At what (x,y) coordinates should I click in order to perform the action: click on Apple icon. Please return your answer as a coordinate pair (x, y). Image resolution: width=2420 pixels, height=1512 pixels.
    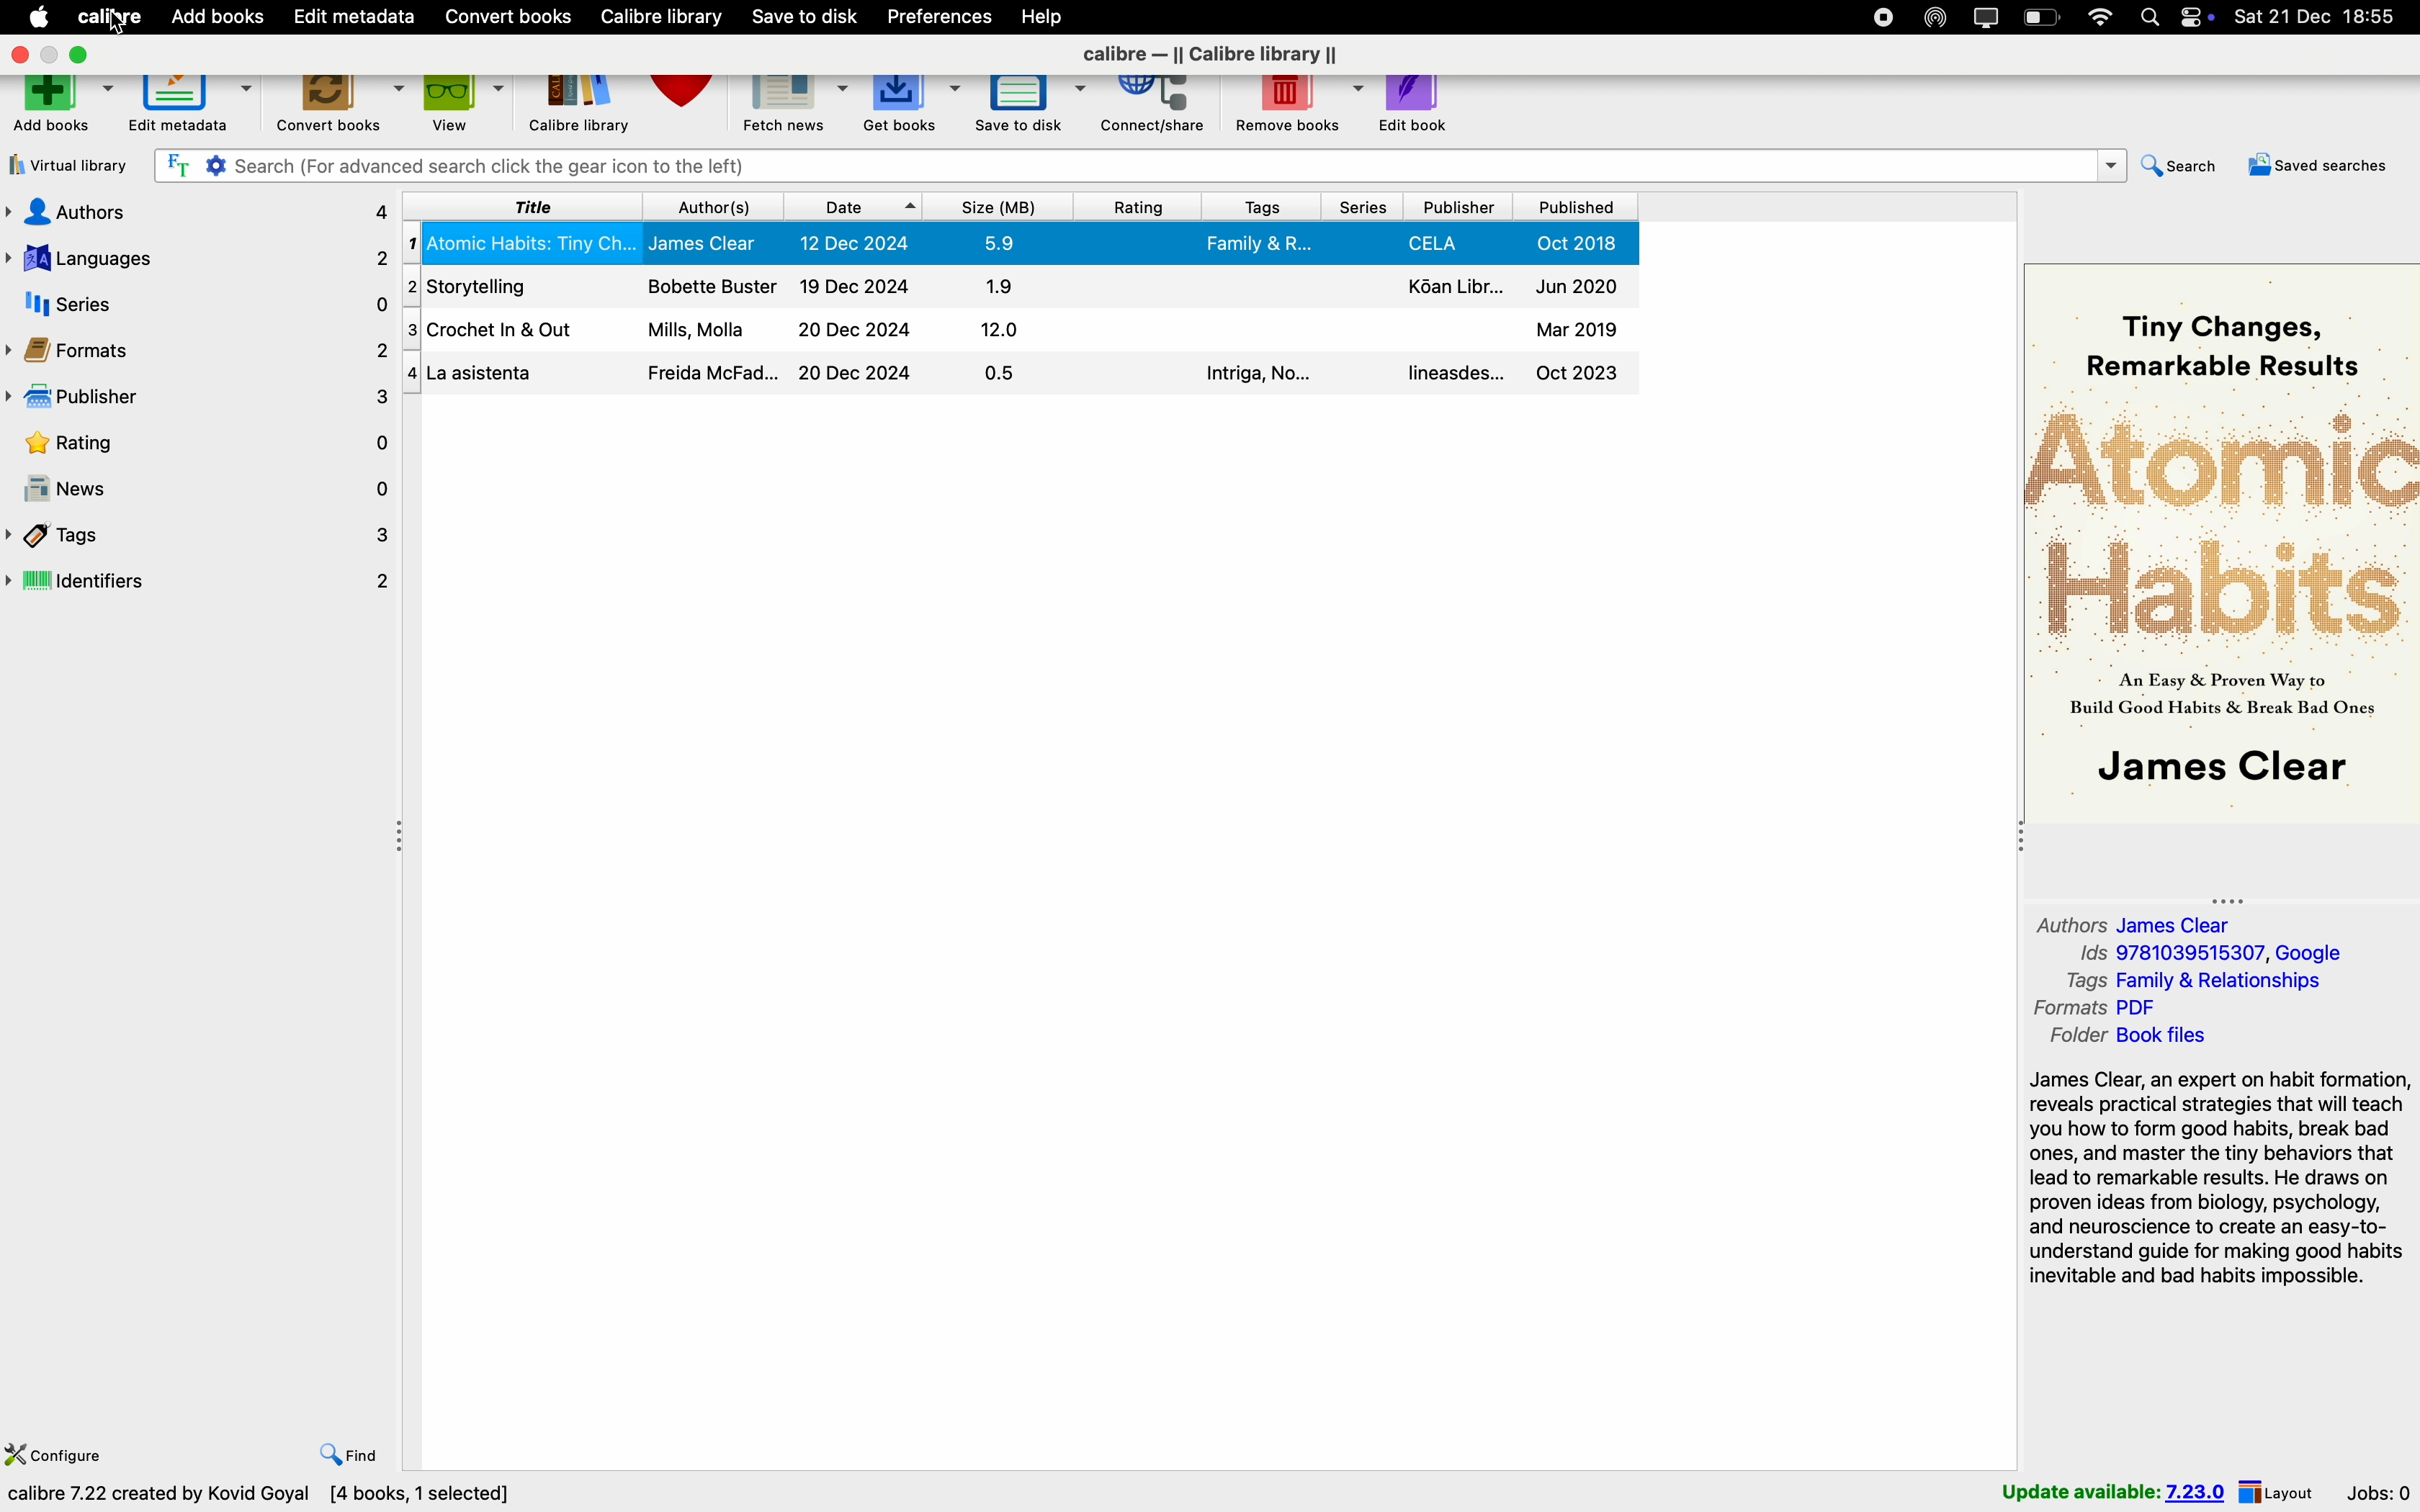
    Looking at the image, I should click on (33, 15).